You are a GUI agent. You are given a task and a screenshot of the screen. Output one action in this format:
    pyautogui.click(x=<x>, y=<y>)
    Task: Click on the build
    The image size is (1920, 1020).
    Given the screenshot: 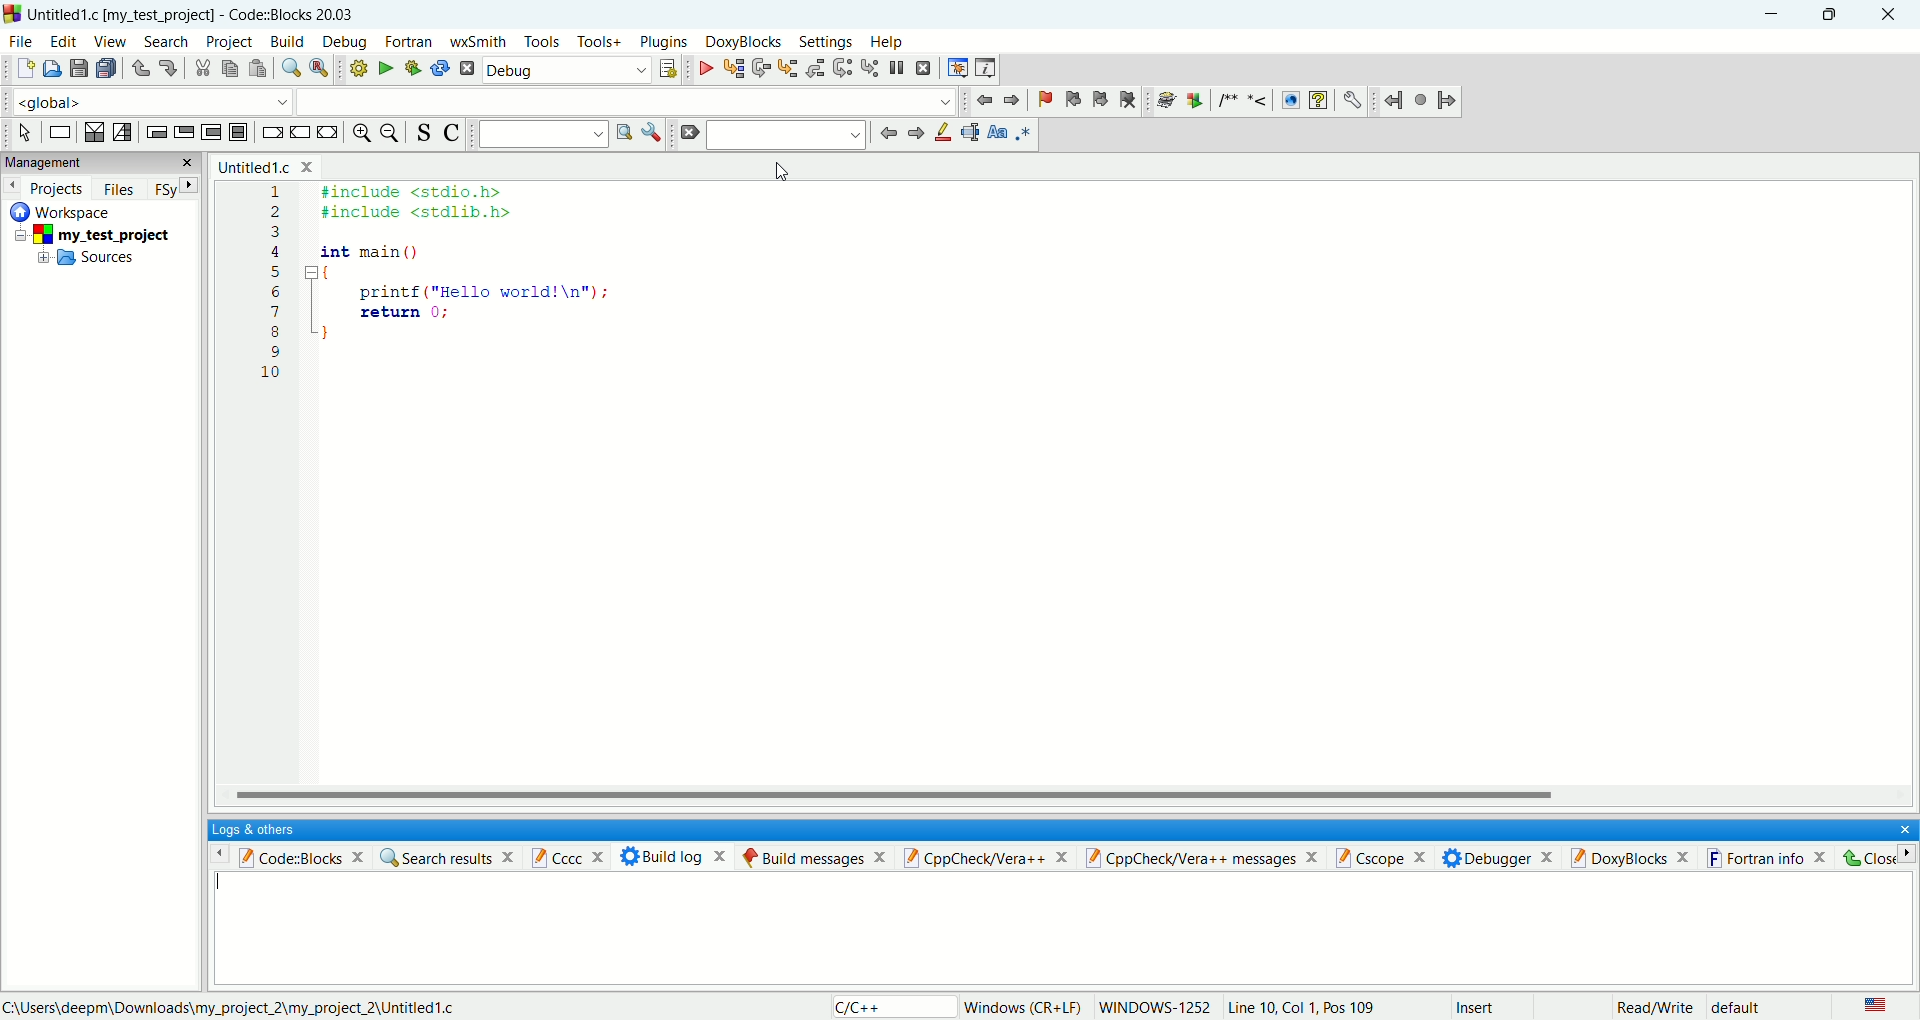 What is the action you would take?
    pyautogui.click(x=288, y=41)
    